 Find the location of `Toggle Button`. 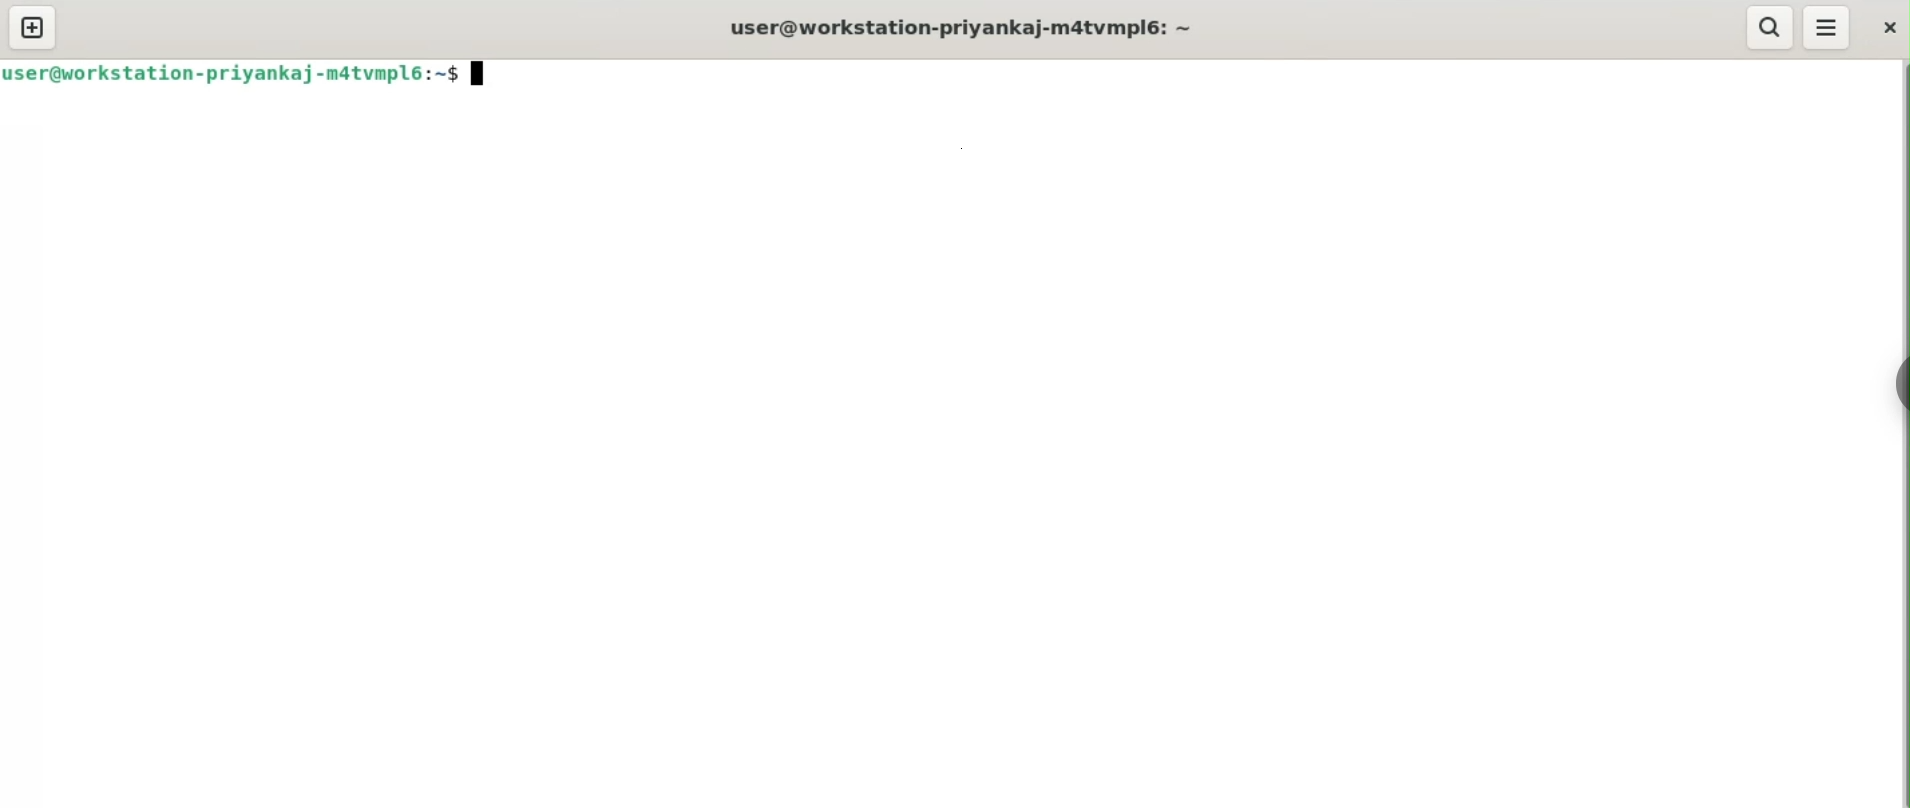

Toggle Button is located at coordinates (1898, 384).